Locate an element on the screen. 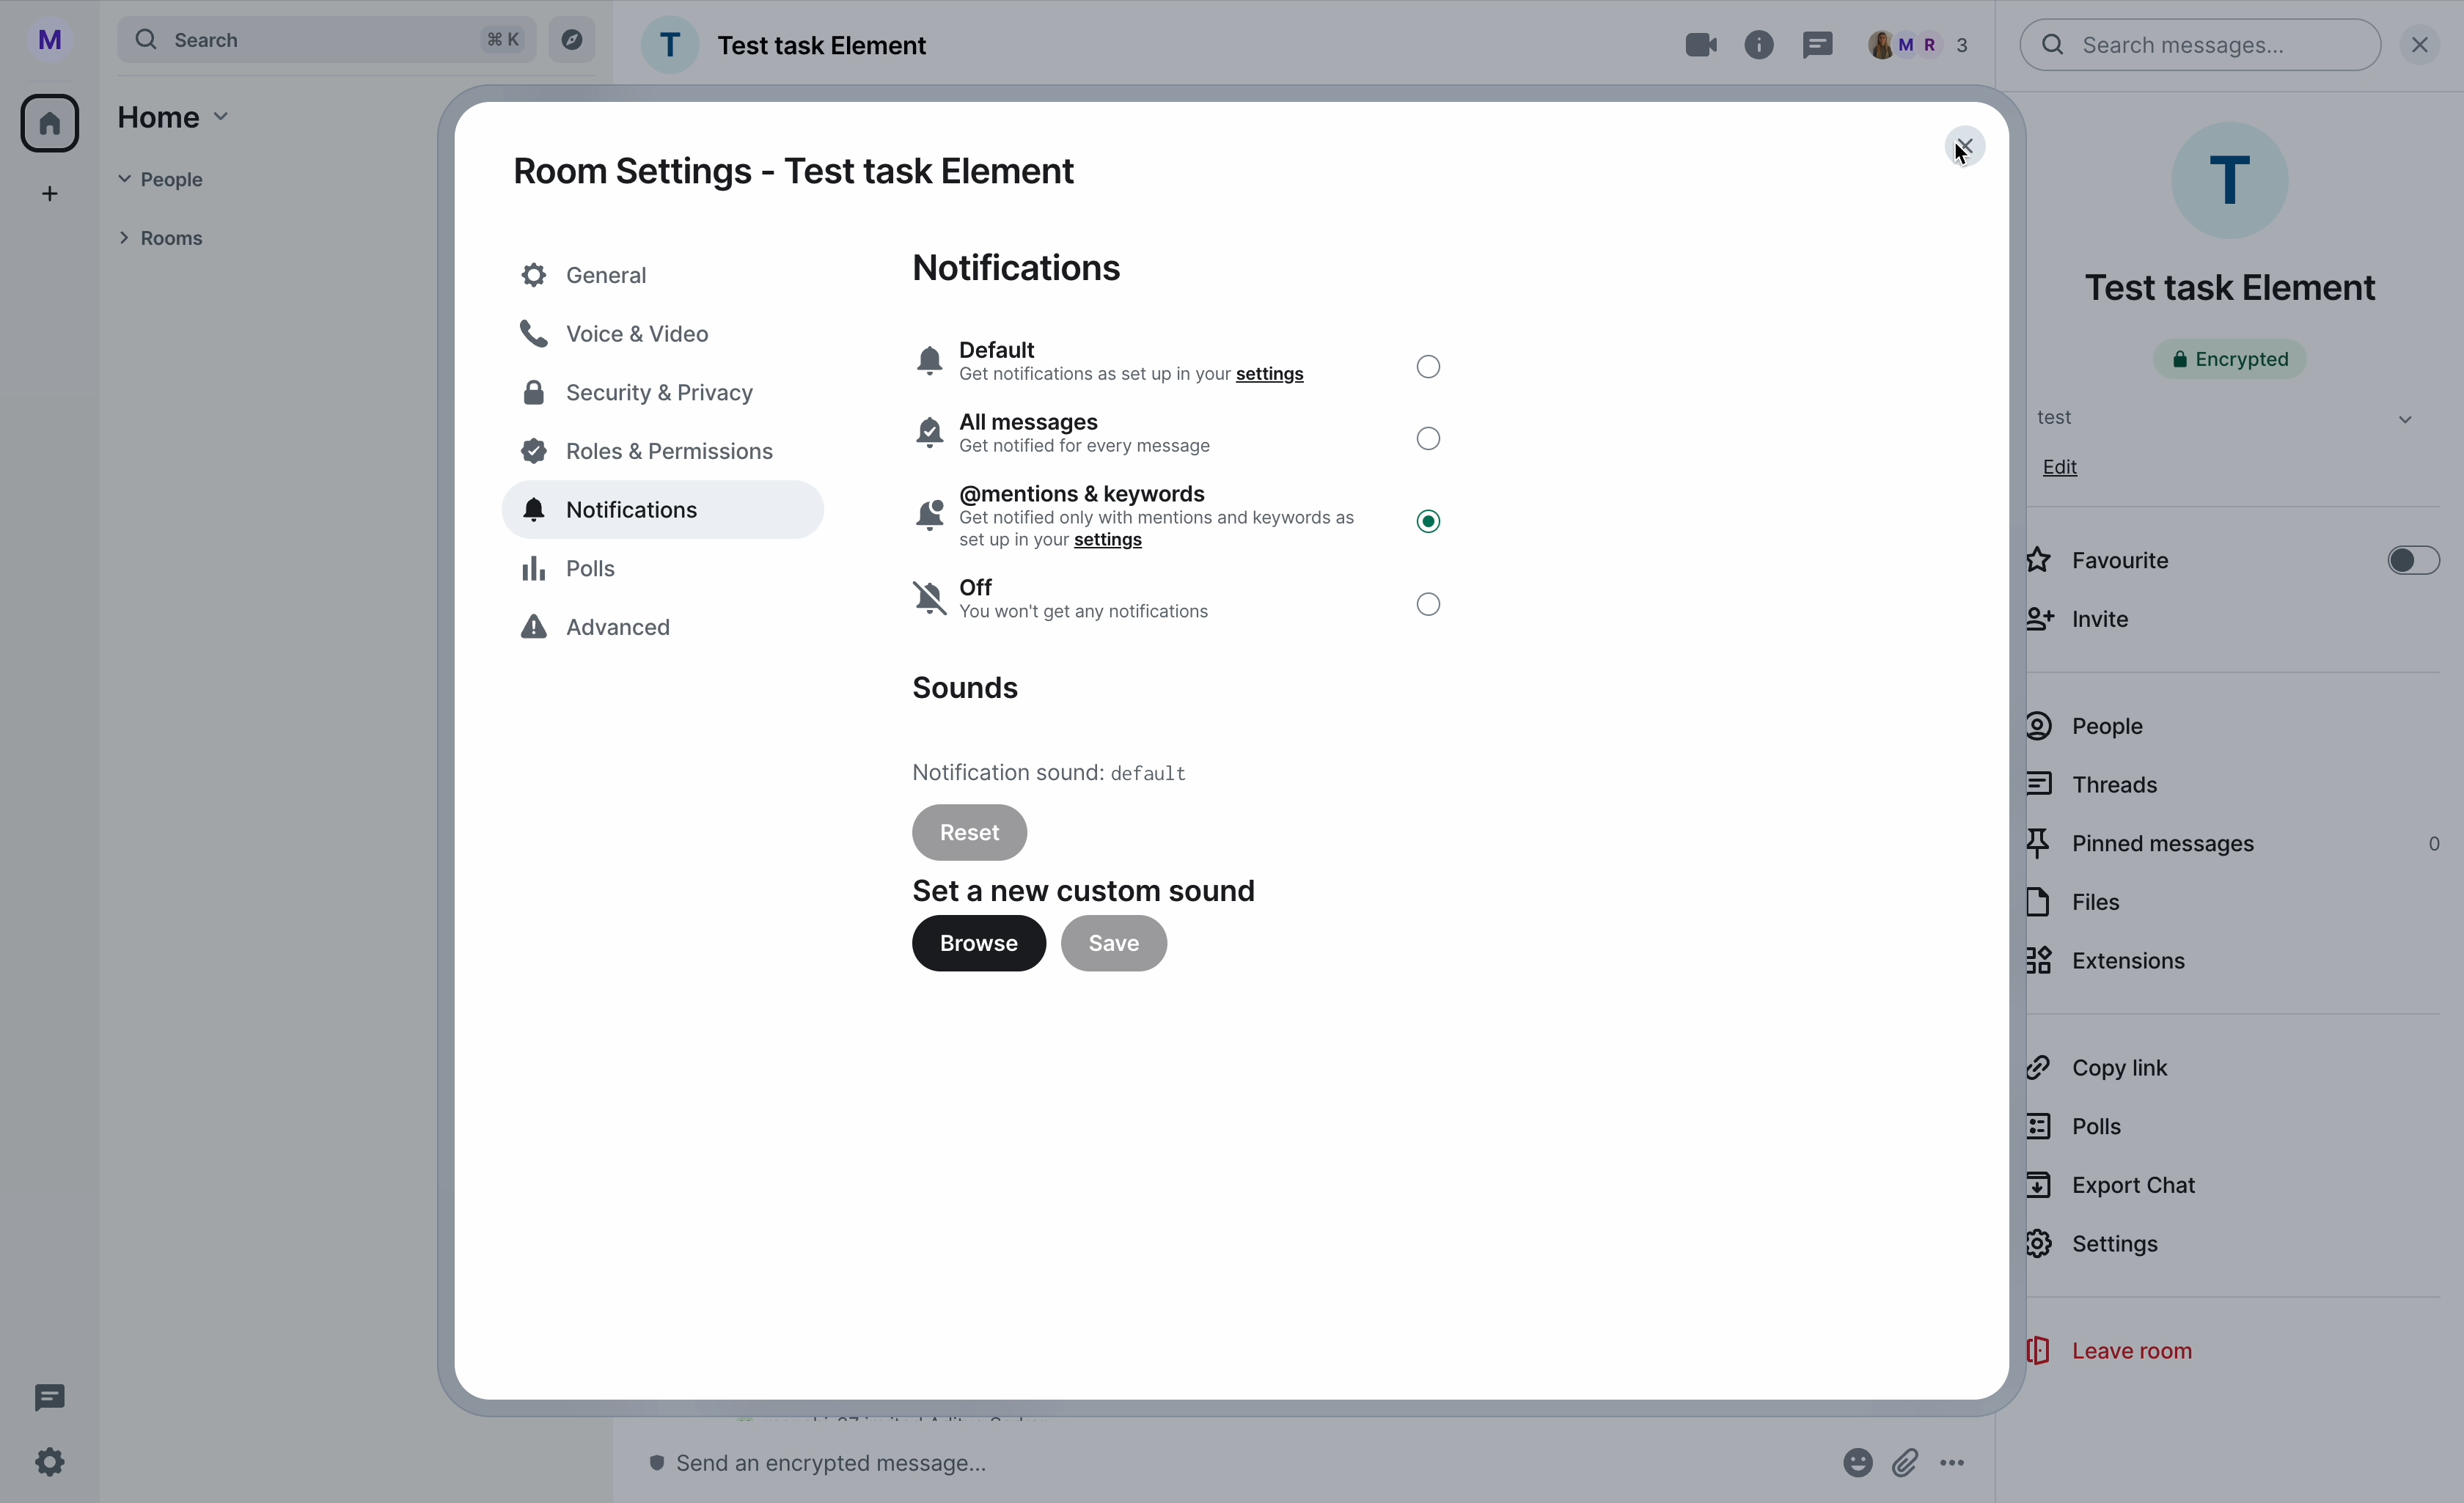  threads is located at coordinates (1819, 44).